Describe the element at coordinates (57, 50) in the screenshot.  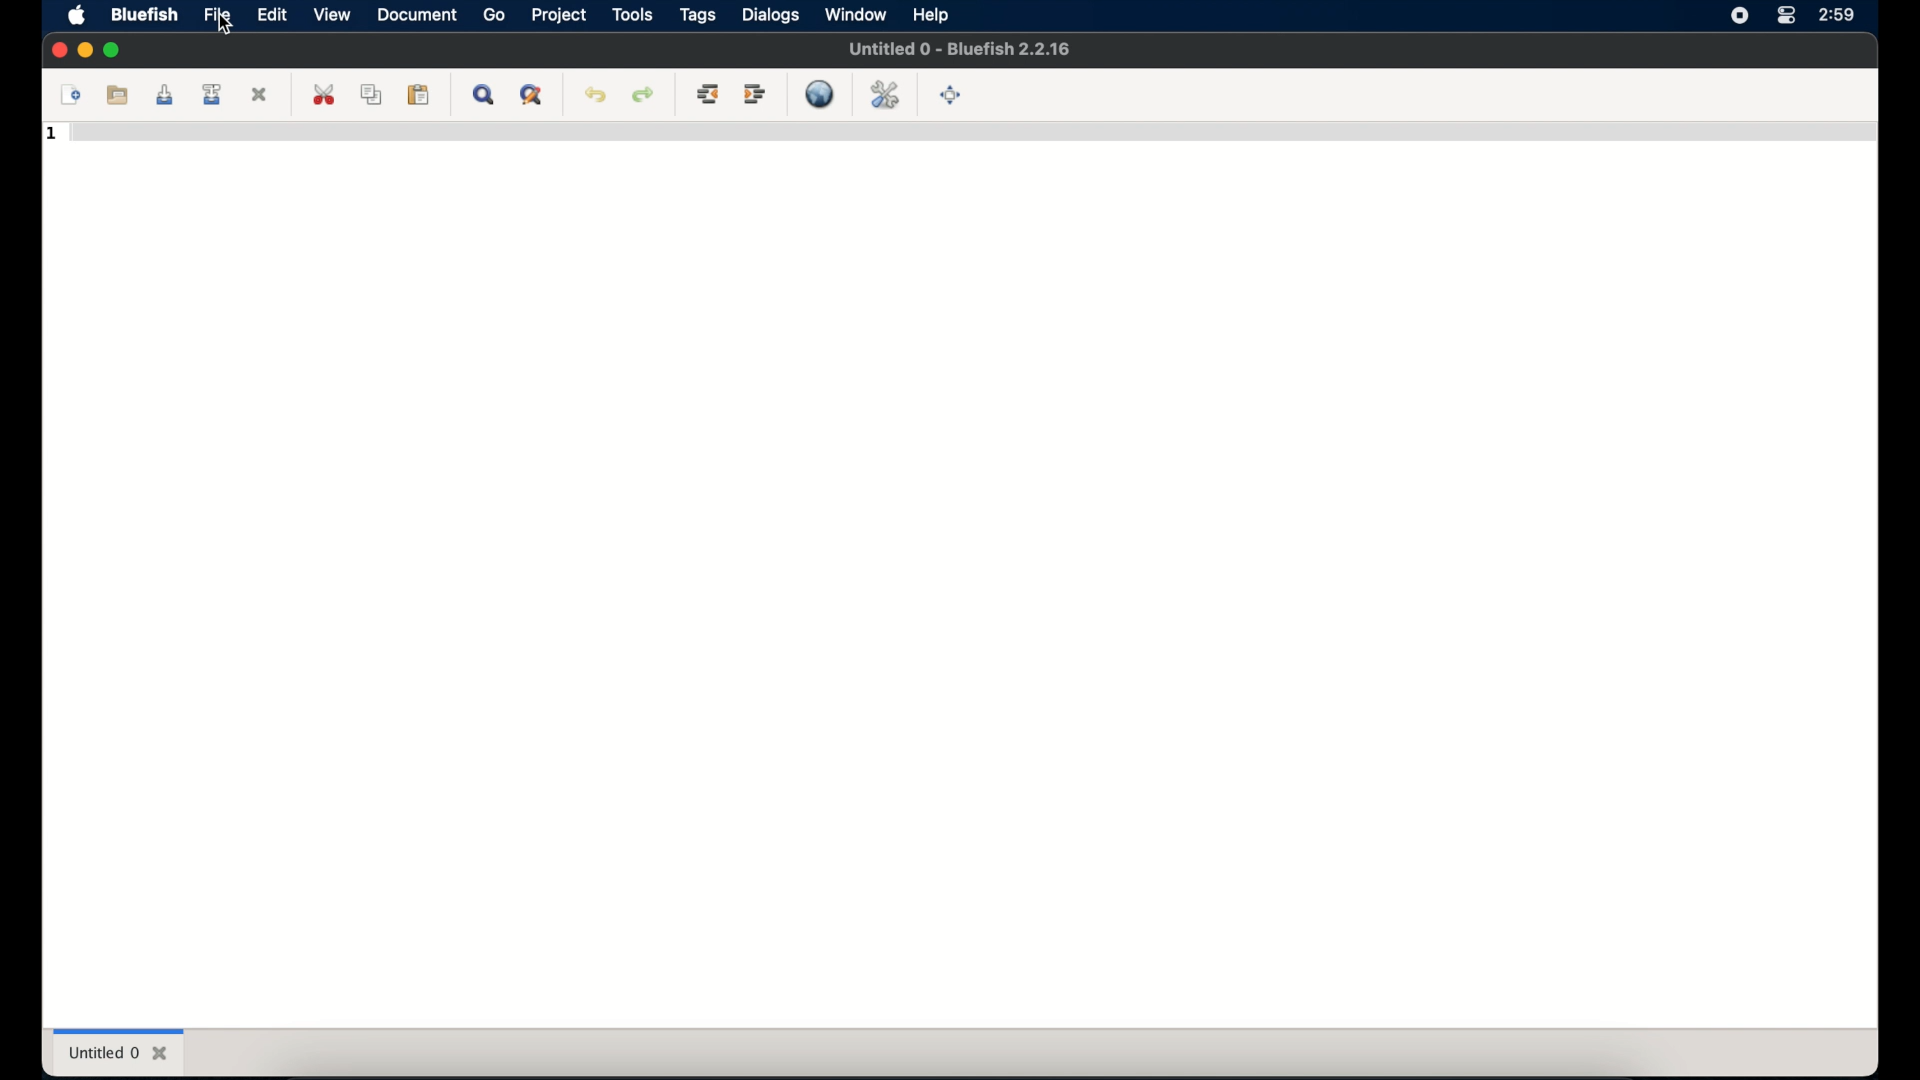
I see `close` at that location.